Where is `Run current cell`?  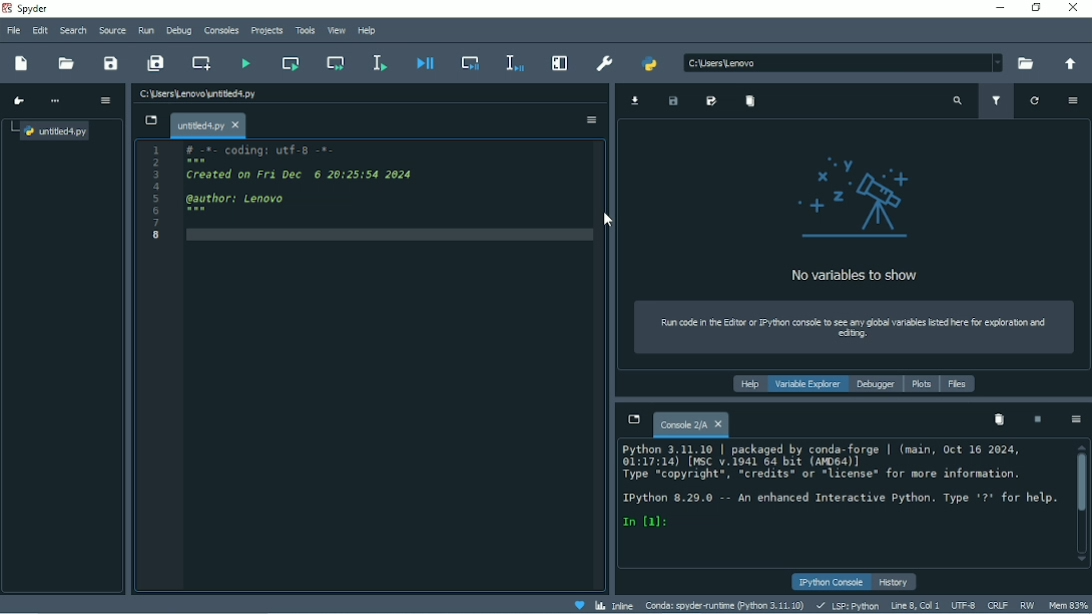
Run current cell is located at coordinates (290, 64).